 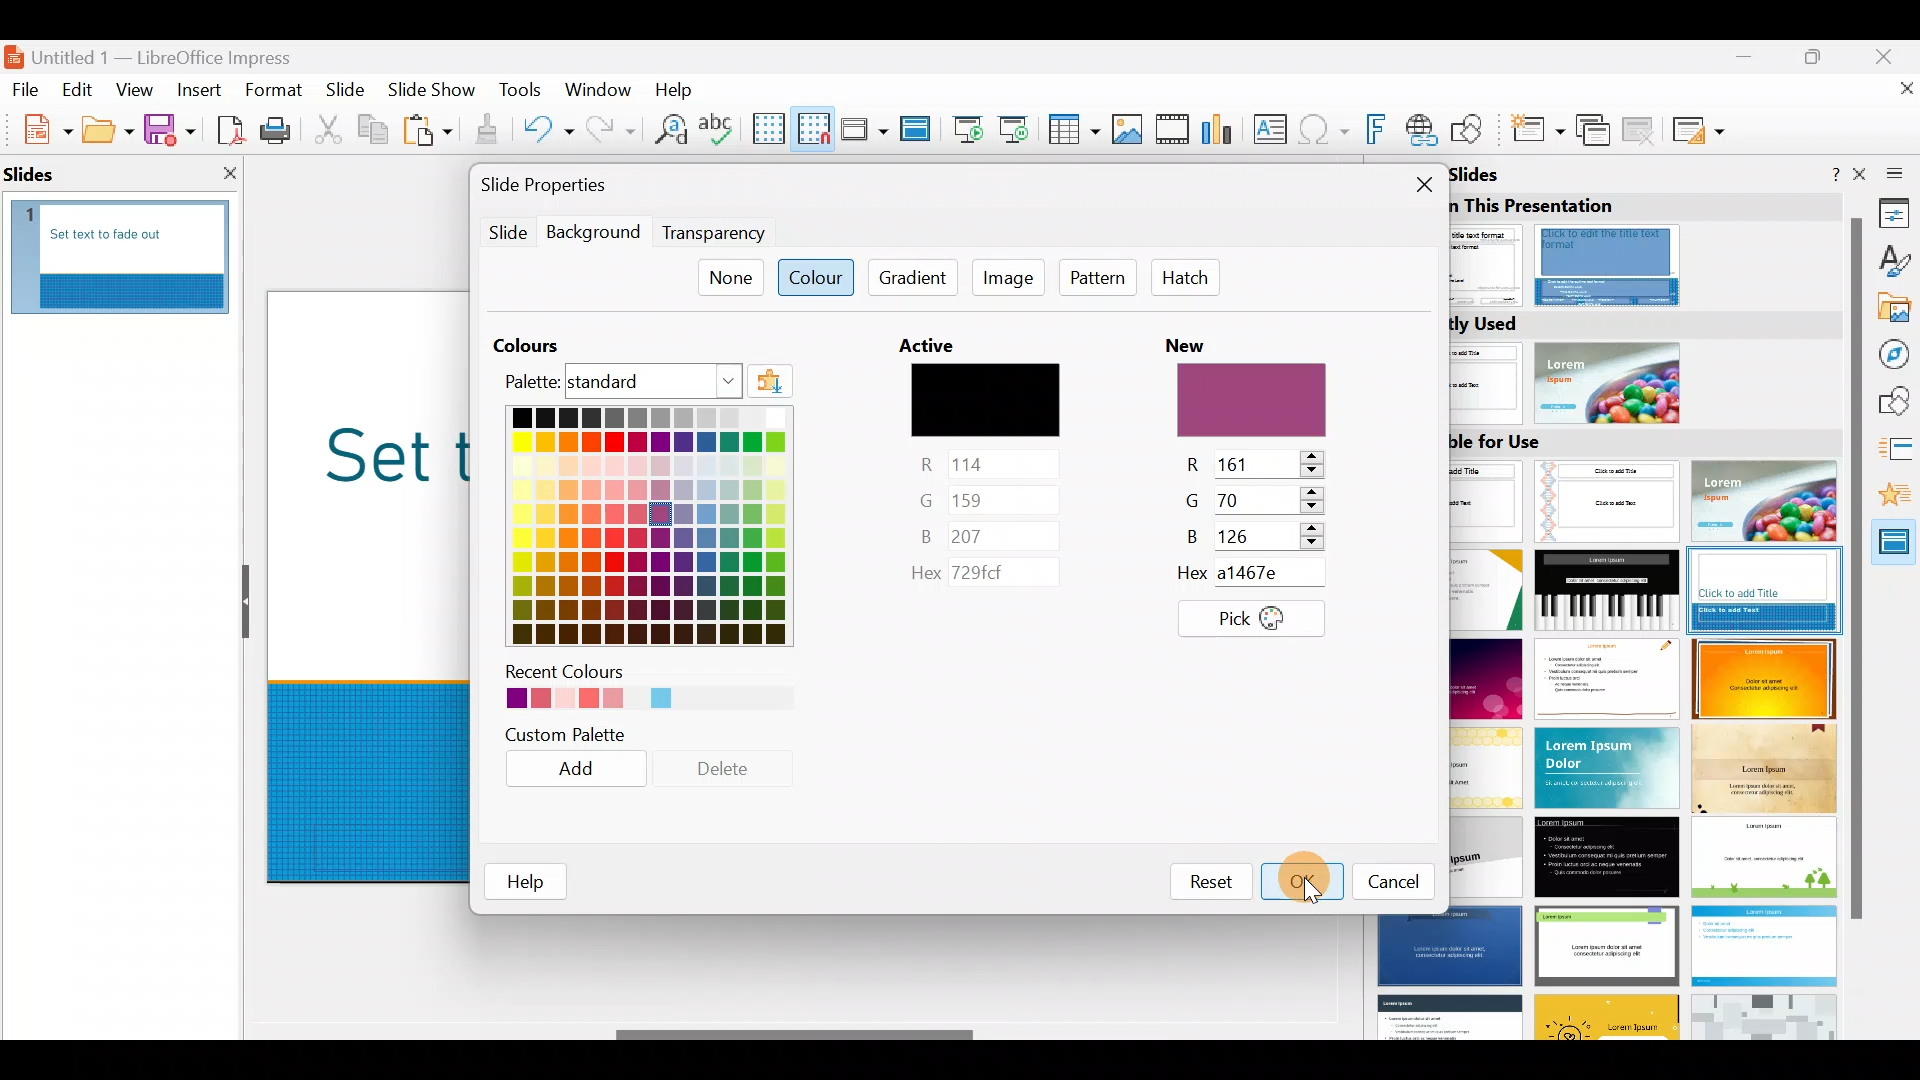 What do you see at coordinates (1256, 500) in the screenshot?
I see `green` at bounding box center [1256, 500].